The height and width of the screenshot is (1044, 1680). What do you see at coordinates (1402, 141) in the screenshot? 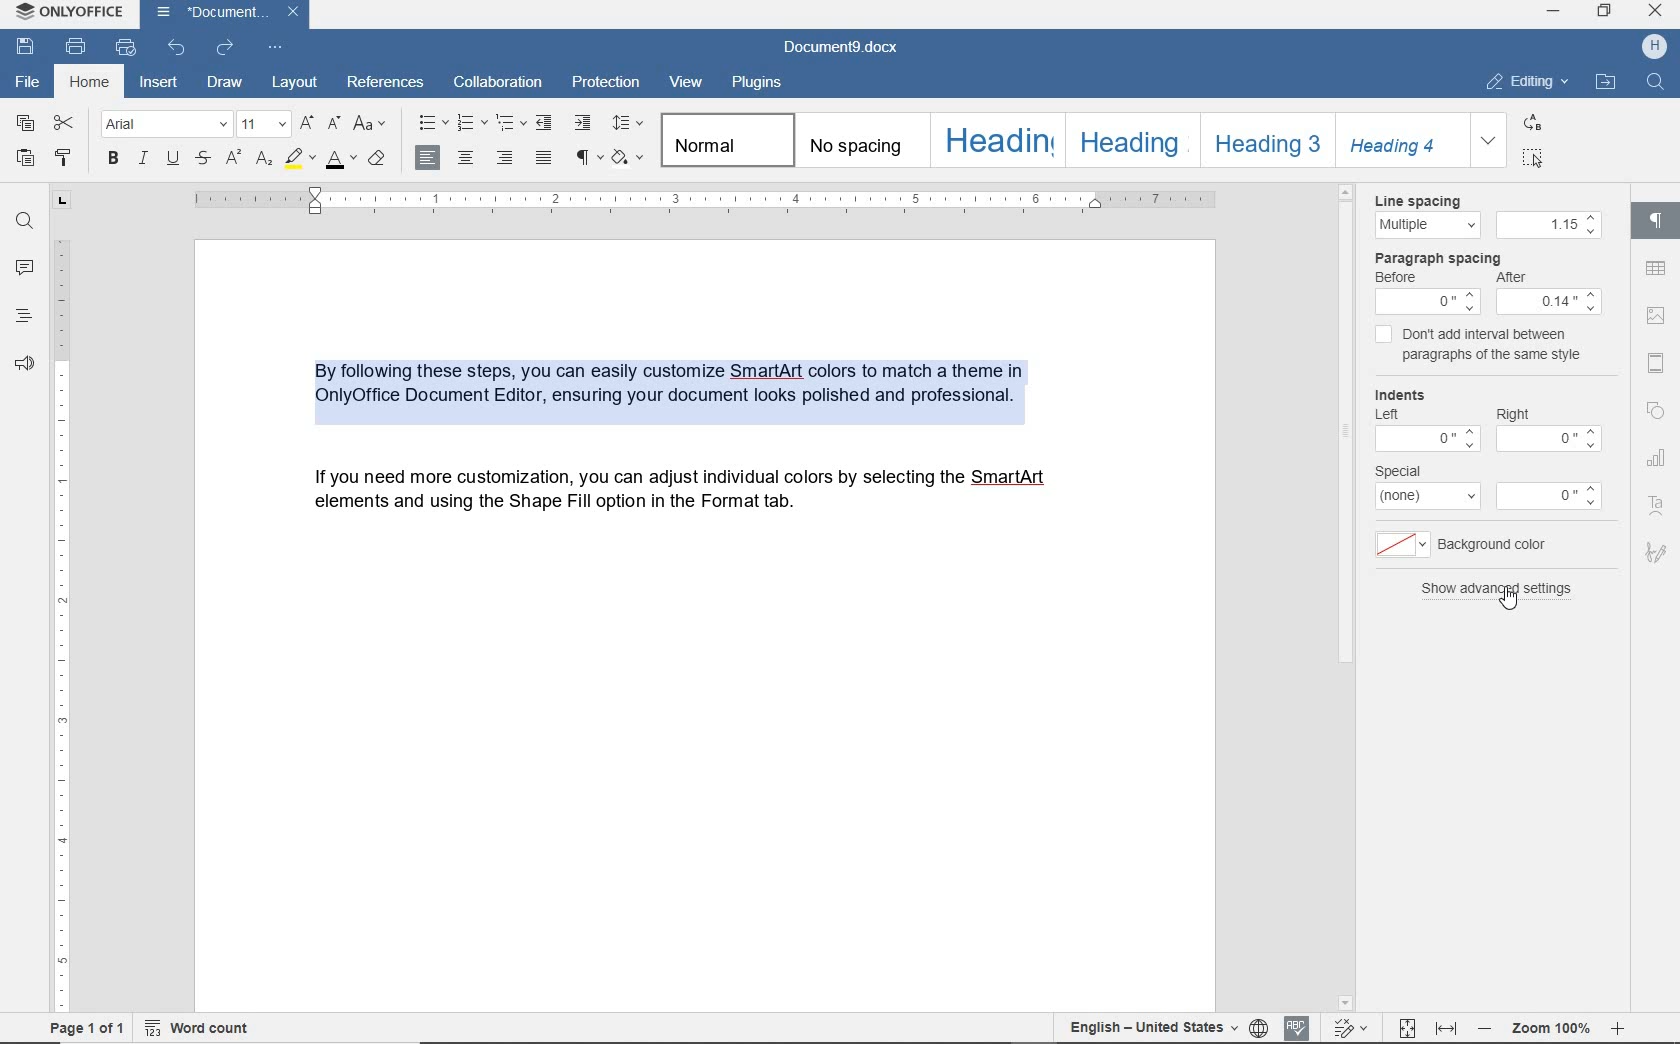
I see `Heading 4` at bounding box center [1402, 141].